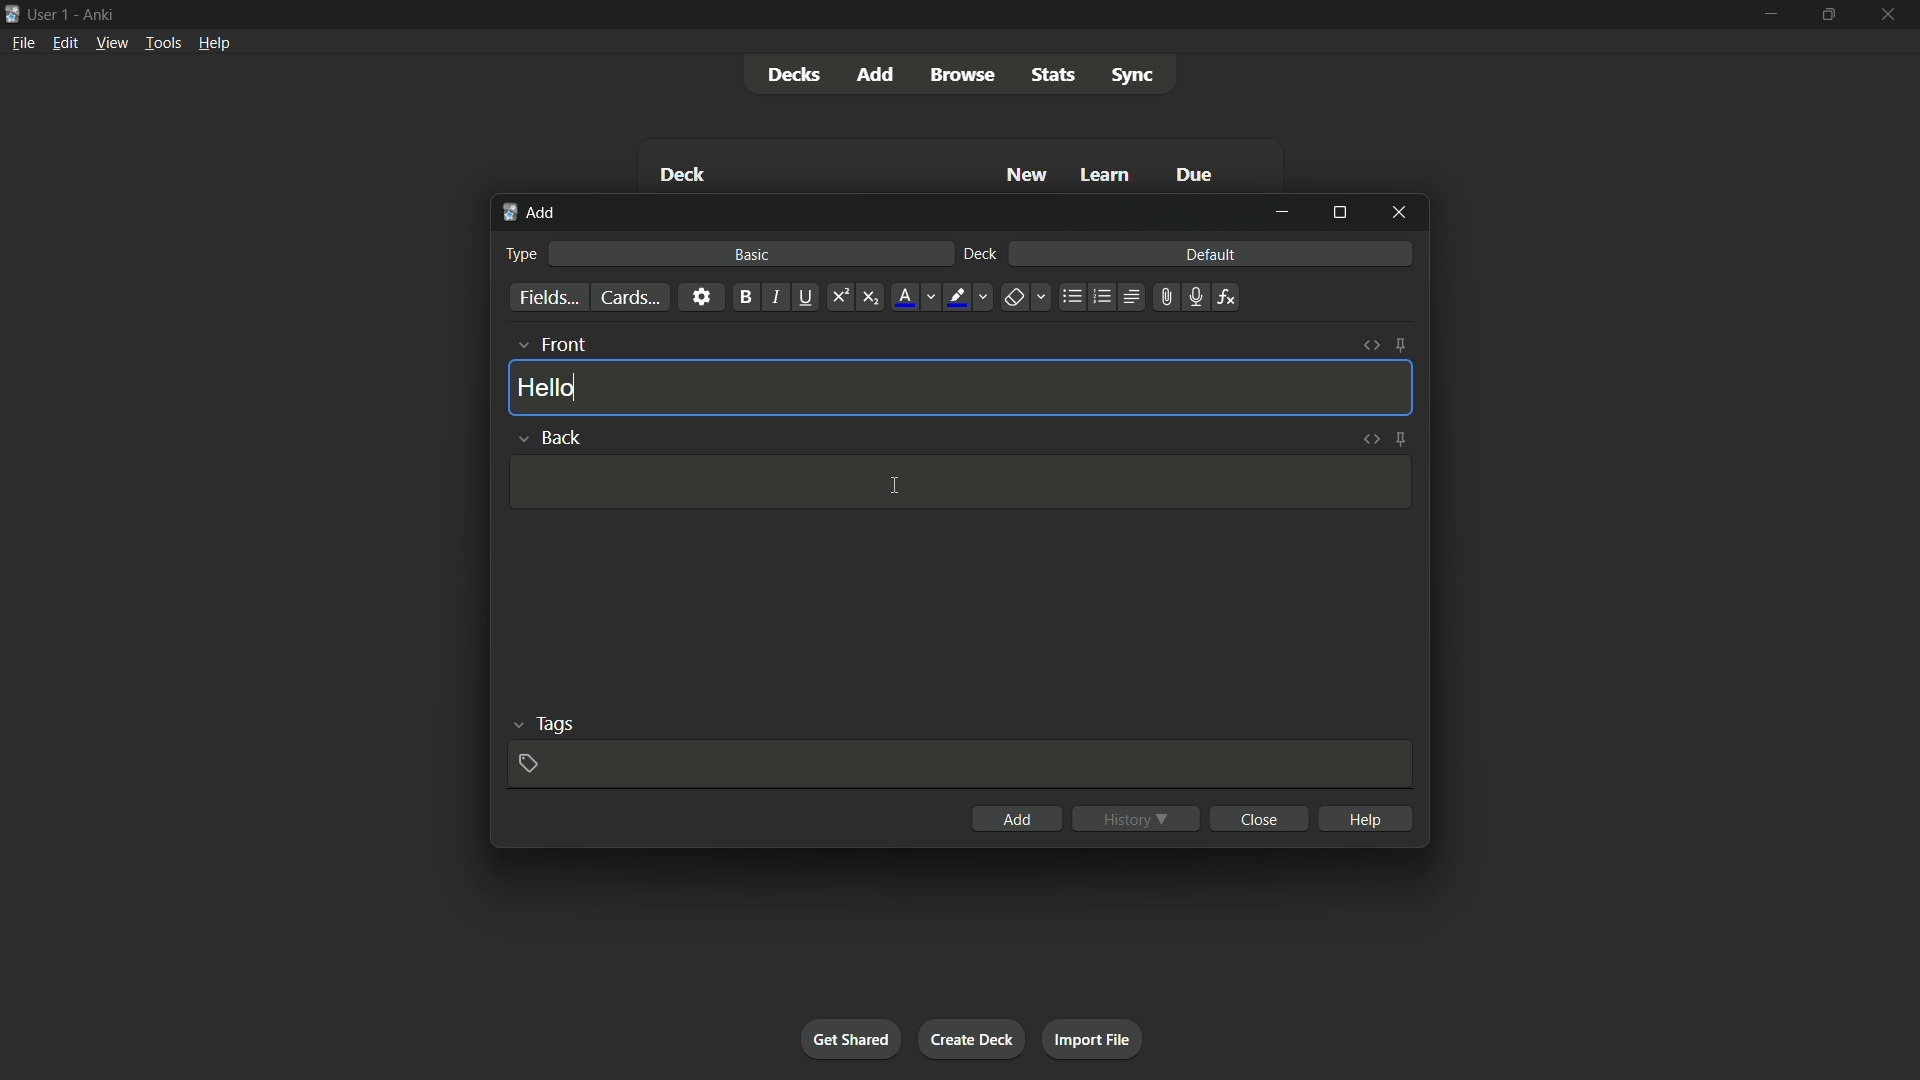 Image resolution: width=1920 pixels, height=1080 pixels. I want to click on highlight text, so click(970, 298).